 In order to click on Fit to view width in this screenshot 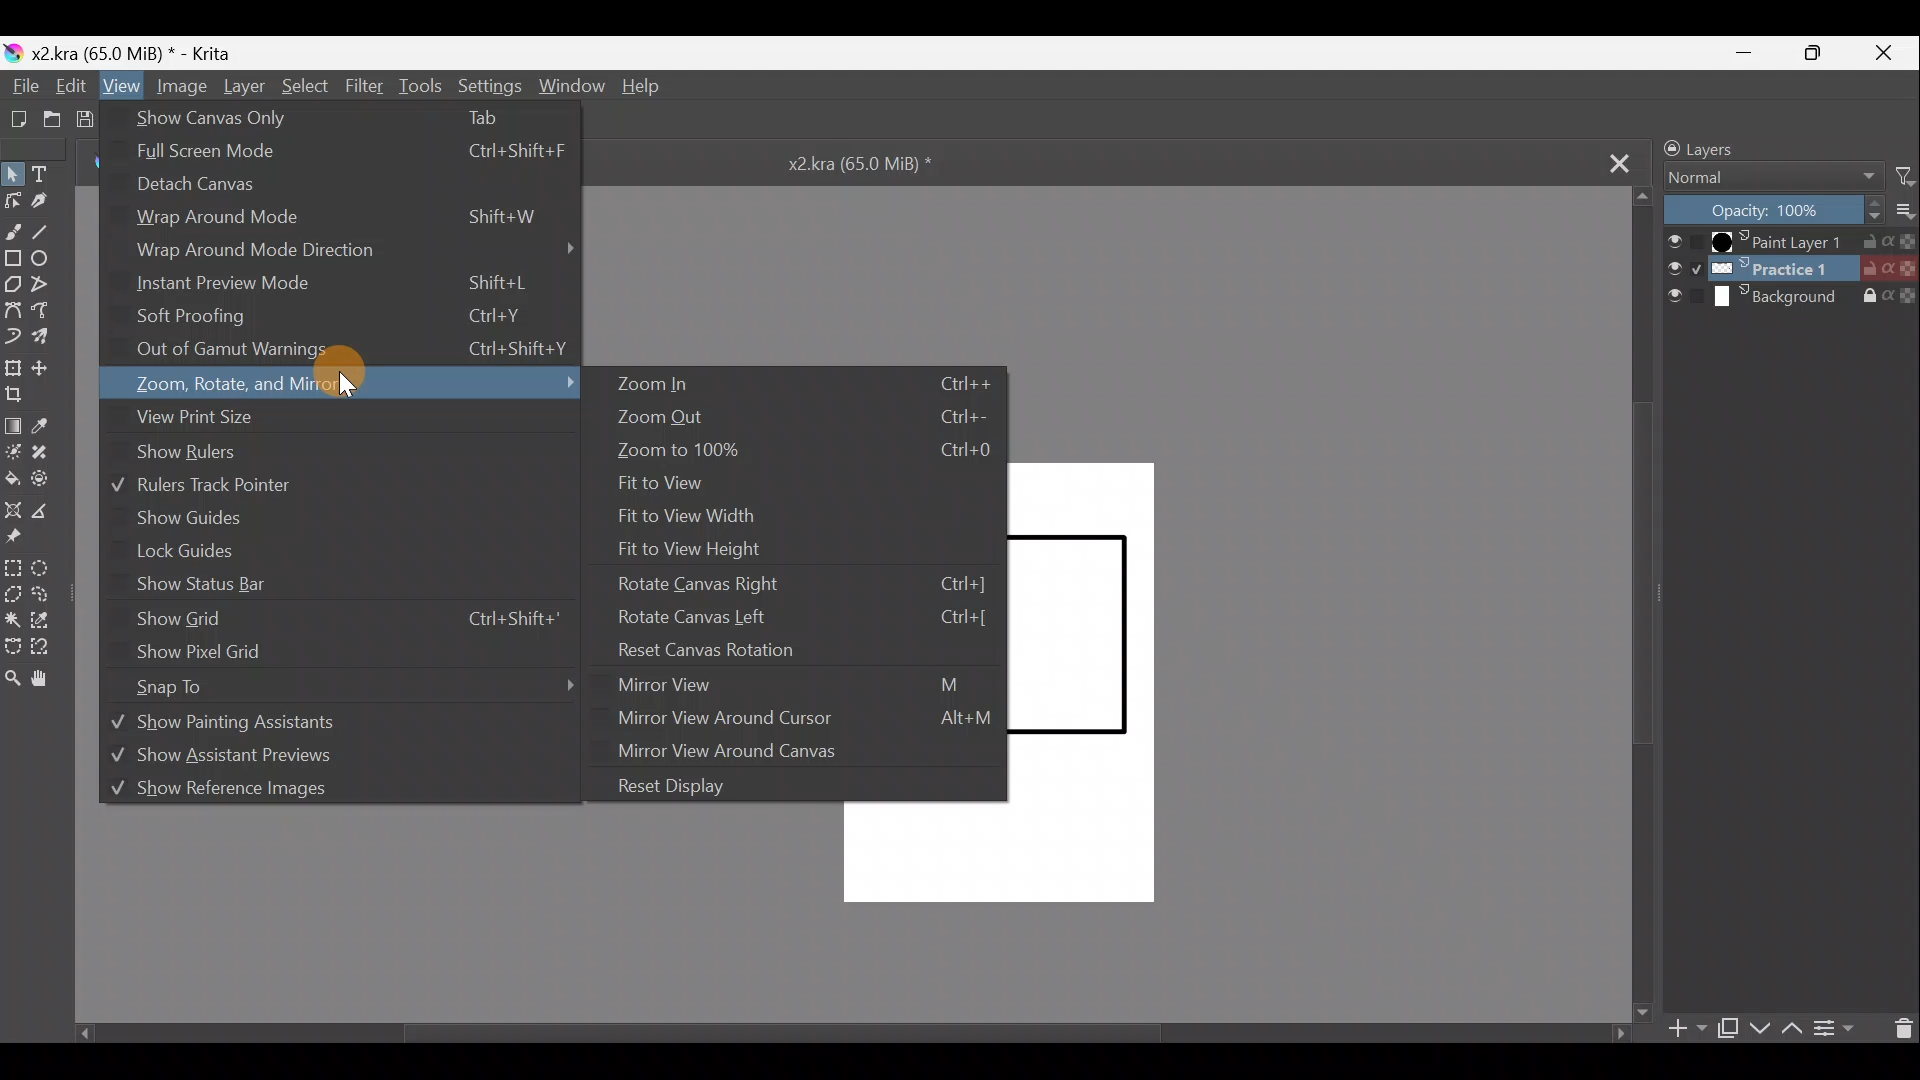, I will do `click(716, 516)`.